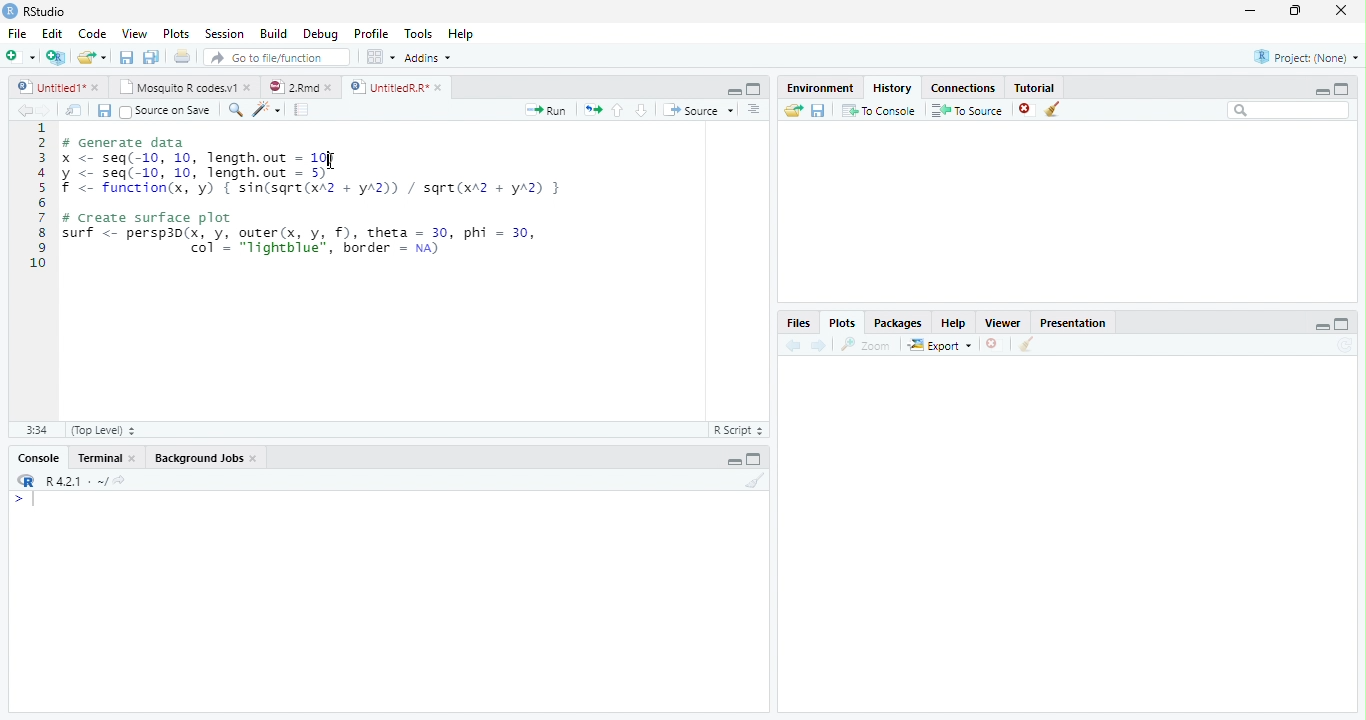 The width and height of the screenshot is (1366, 720). What do you see at coordinates (1343, 324) in the screenshot?
I see `maximize` at bounding box center [1343, 324].